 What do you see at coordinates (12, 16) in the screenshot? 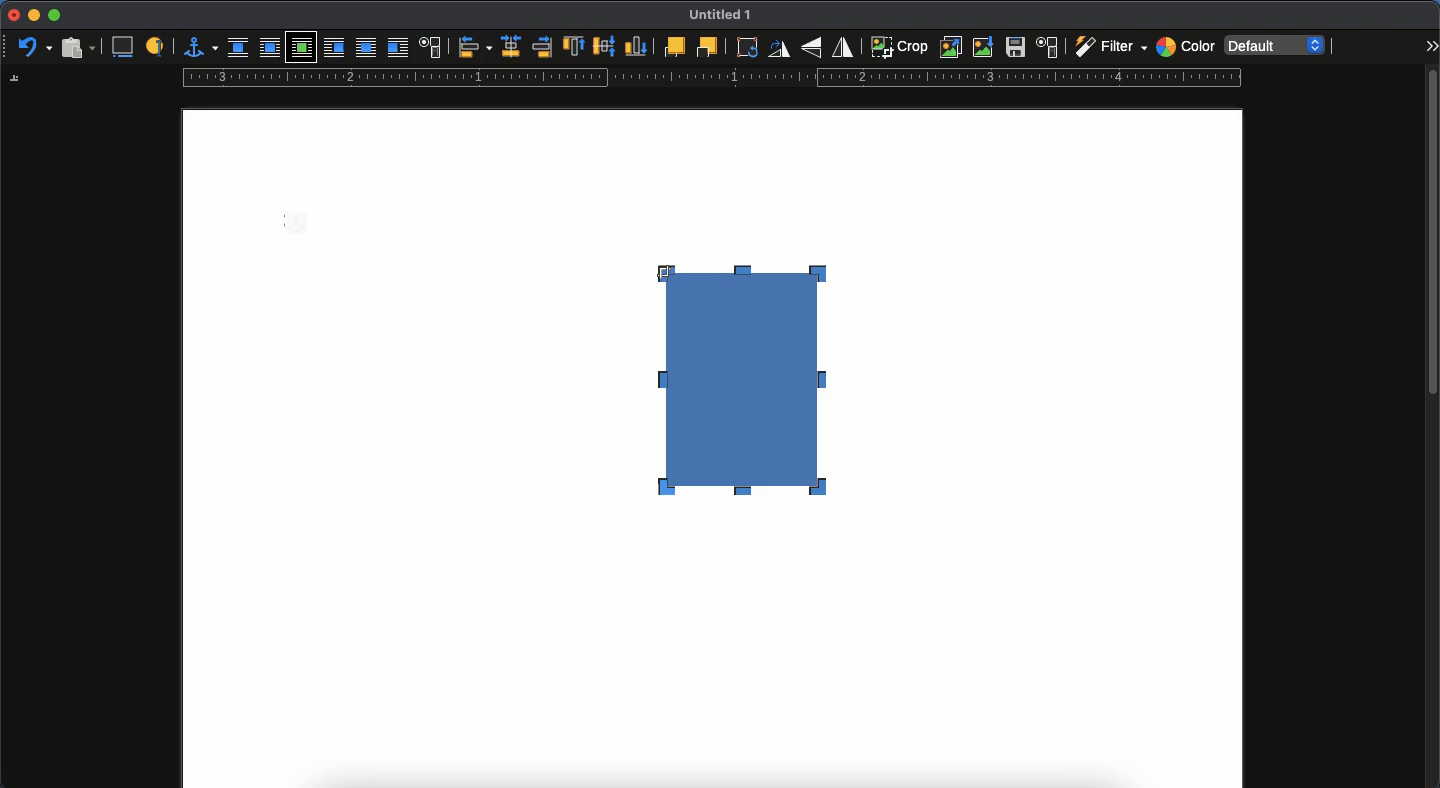
I see `close` at bounding box center [12, 16].